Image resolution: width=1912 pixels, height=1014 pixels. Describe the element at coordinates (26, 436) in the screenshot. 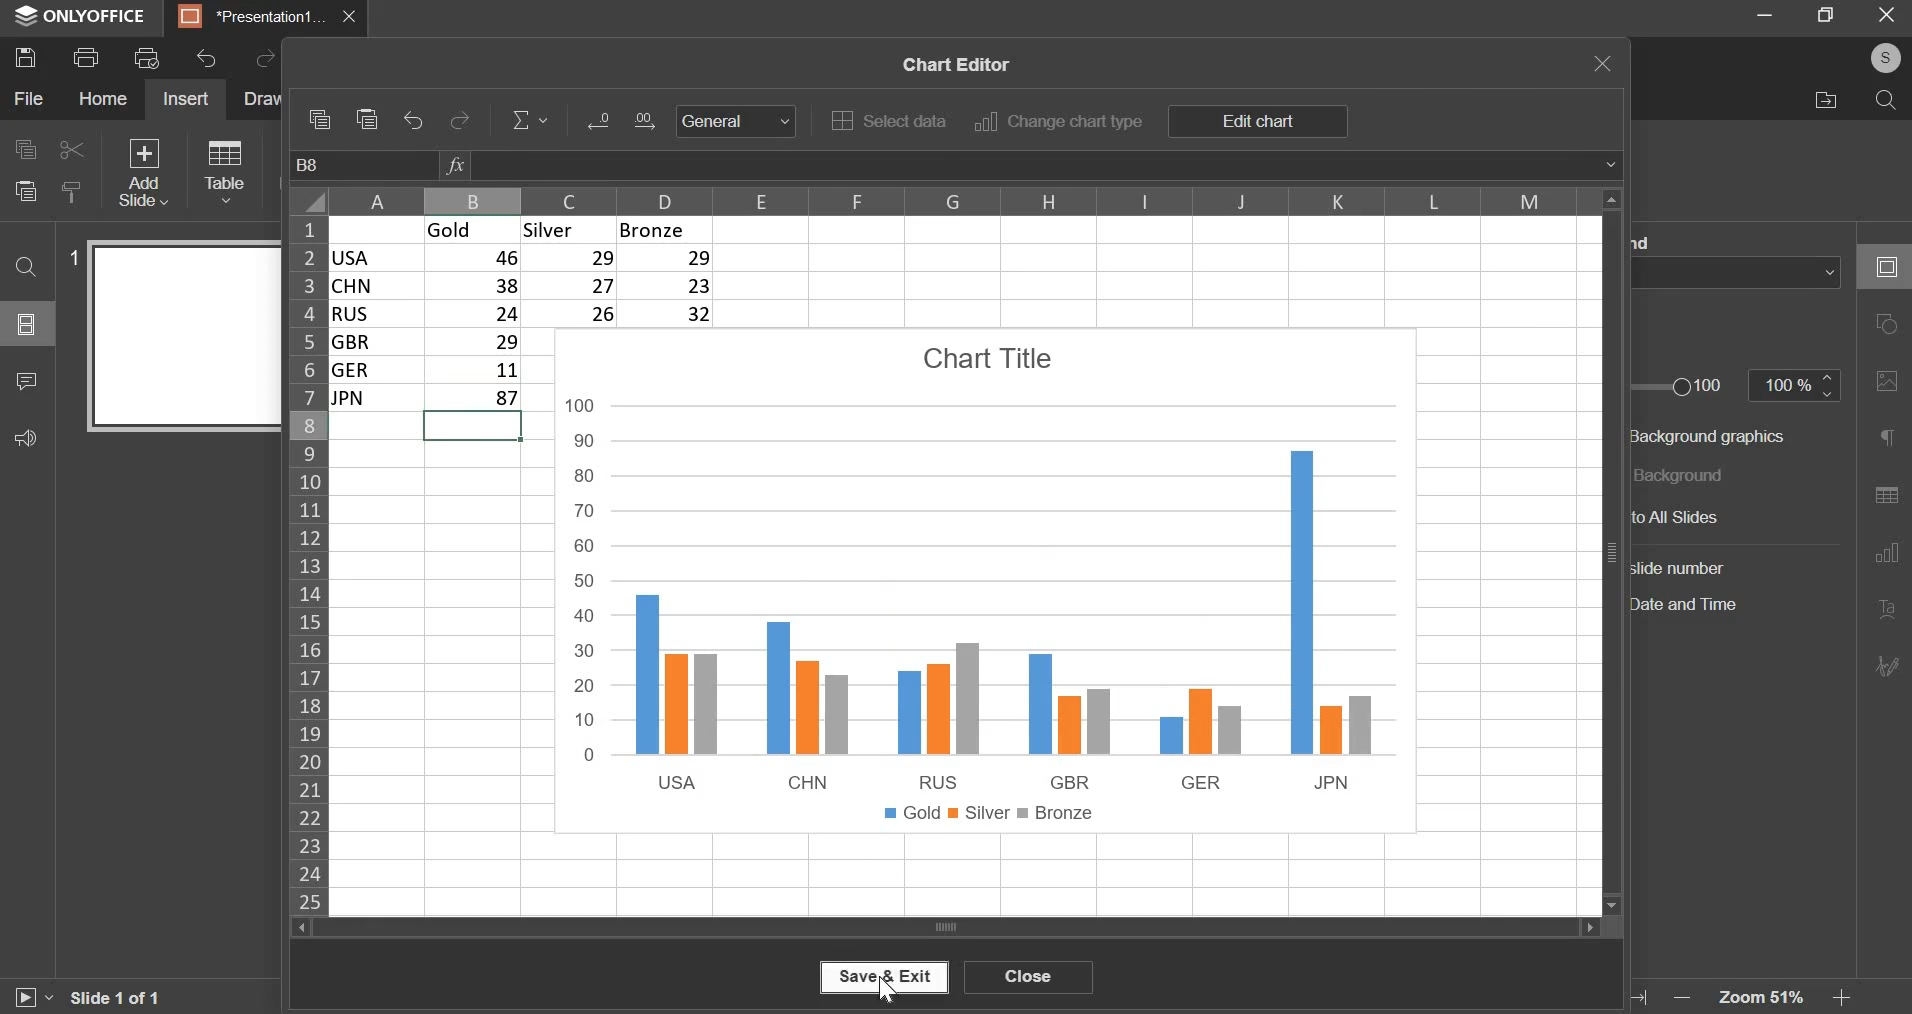

I see `feedback` at that location.